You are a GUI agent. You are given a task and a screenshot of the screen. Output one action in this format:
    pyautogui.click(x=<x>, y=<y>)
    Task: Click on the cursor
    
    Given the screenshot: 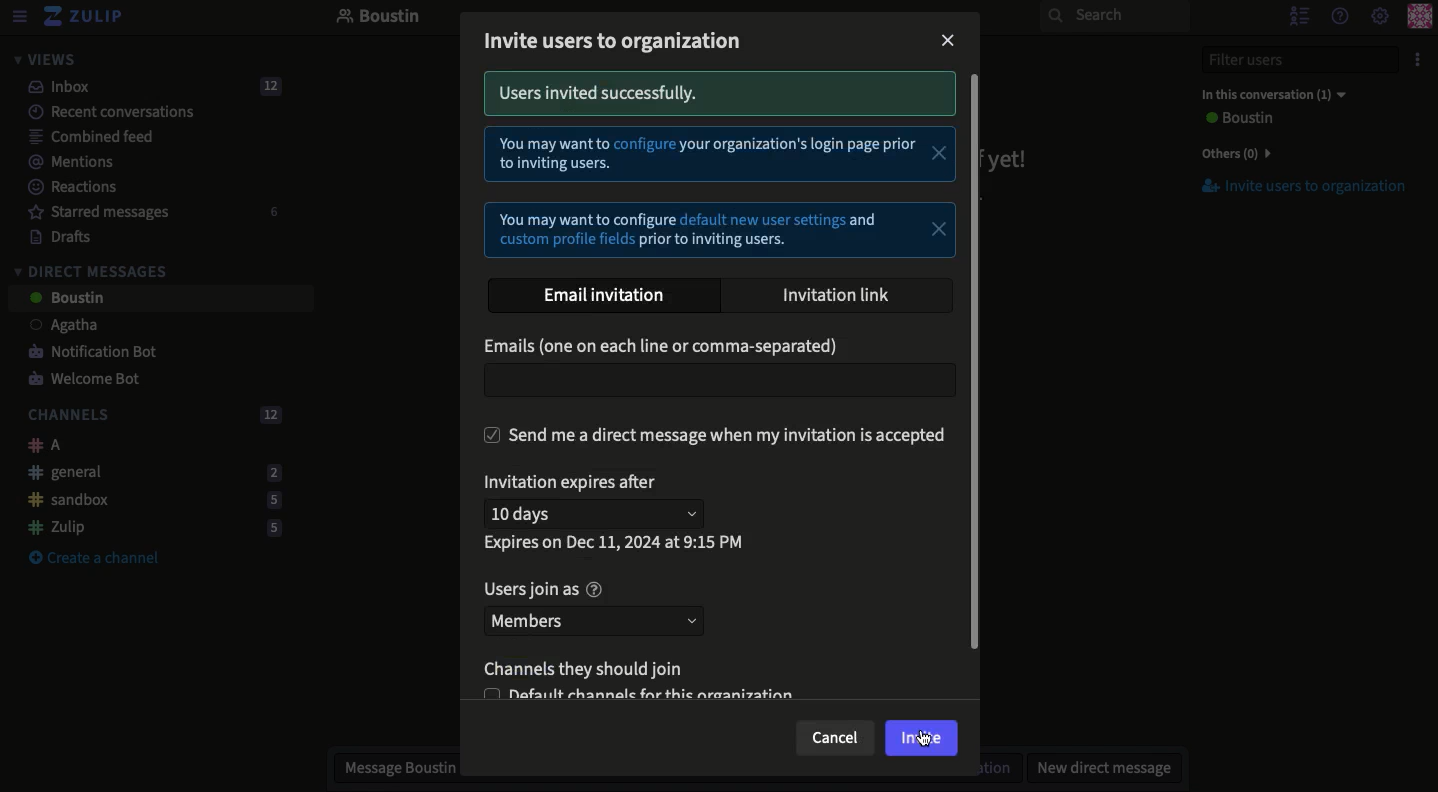 What is the action you would take?
    pyautogui.click(x=927, y=737)
    